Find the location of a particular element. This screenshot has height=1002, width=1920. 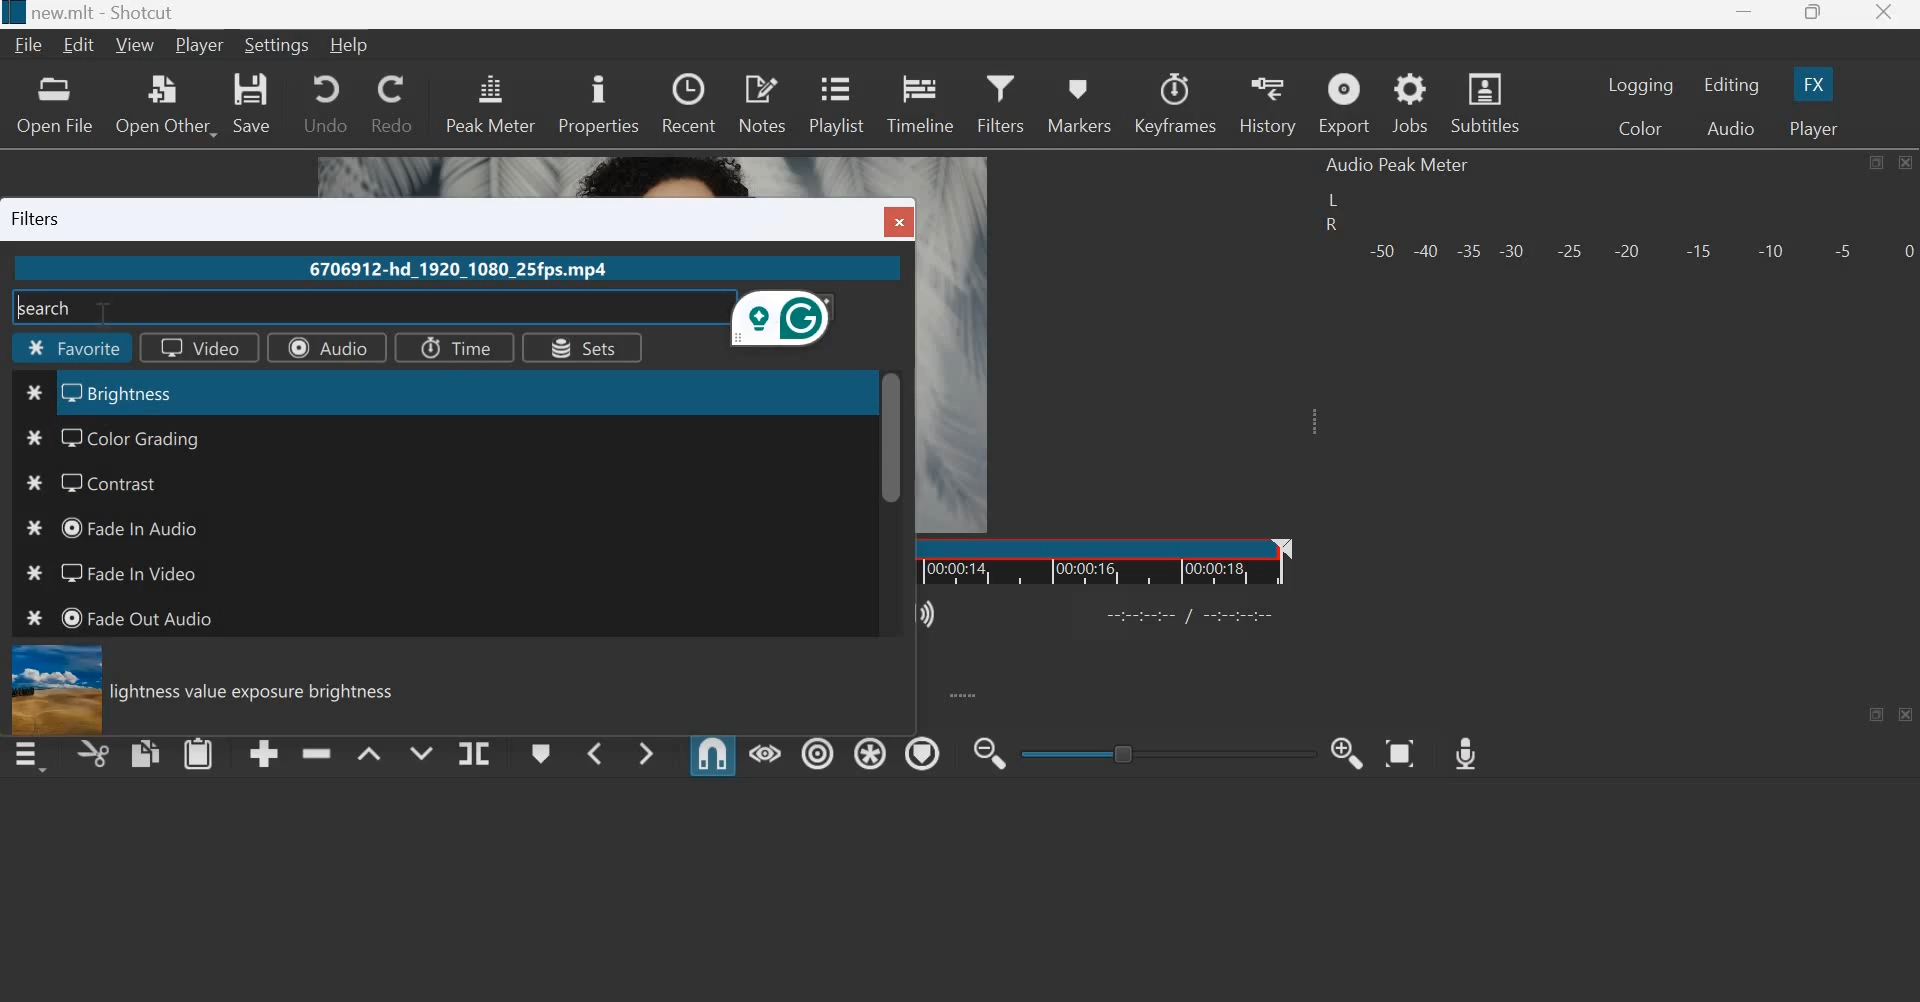

notes is located at coordinates (762, 102).